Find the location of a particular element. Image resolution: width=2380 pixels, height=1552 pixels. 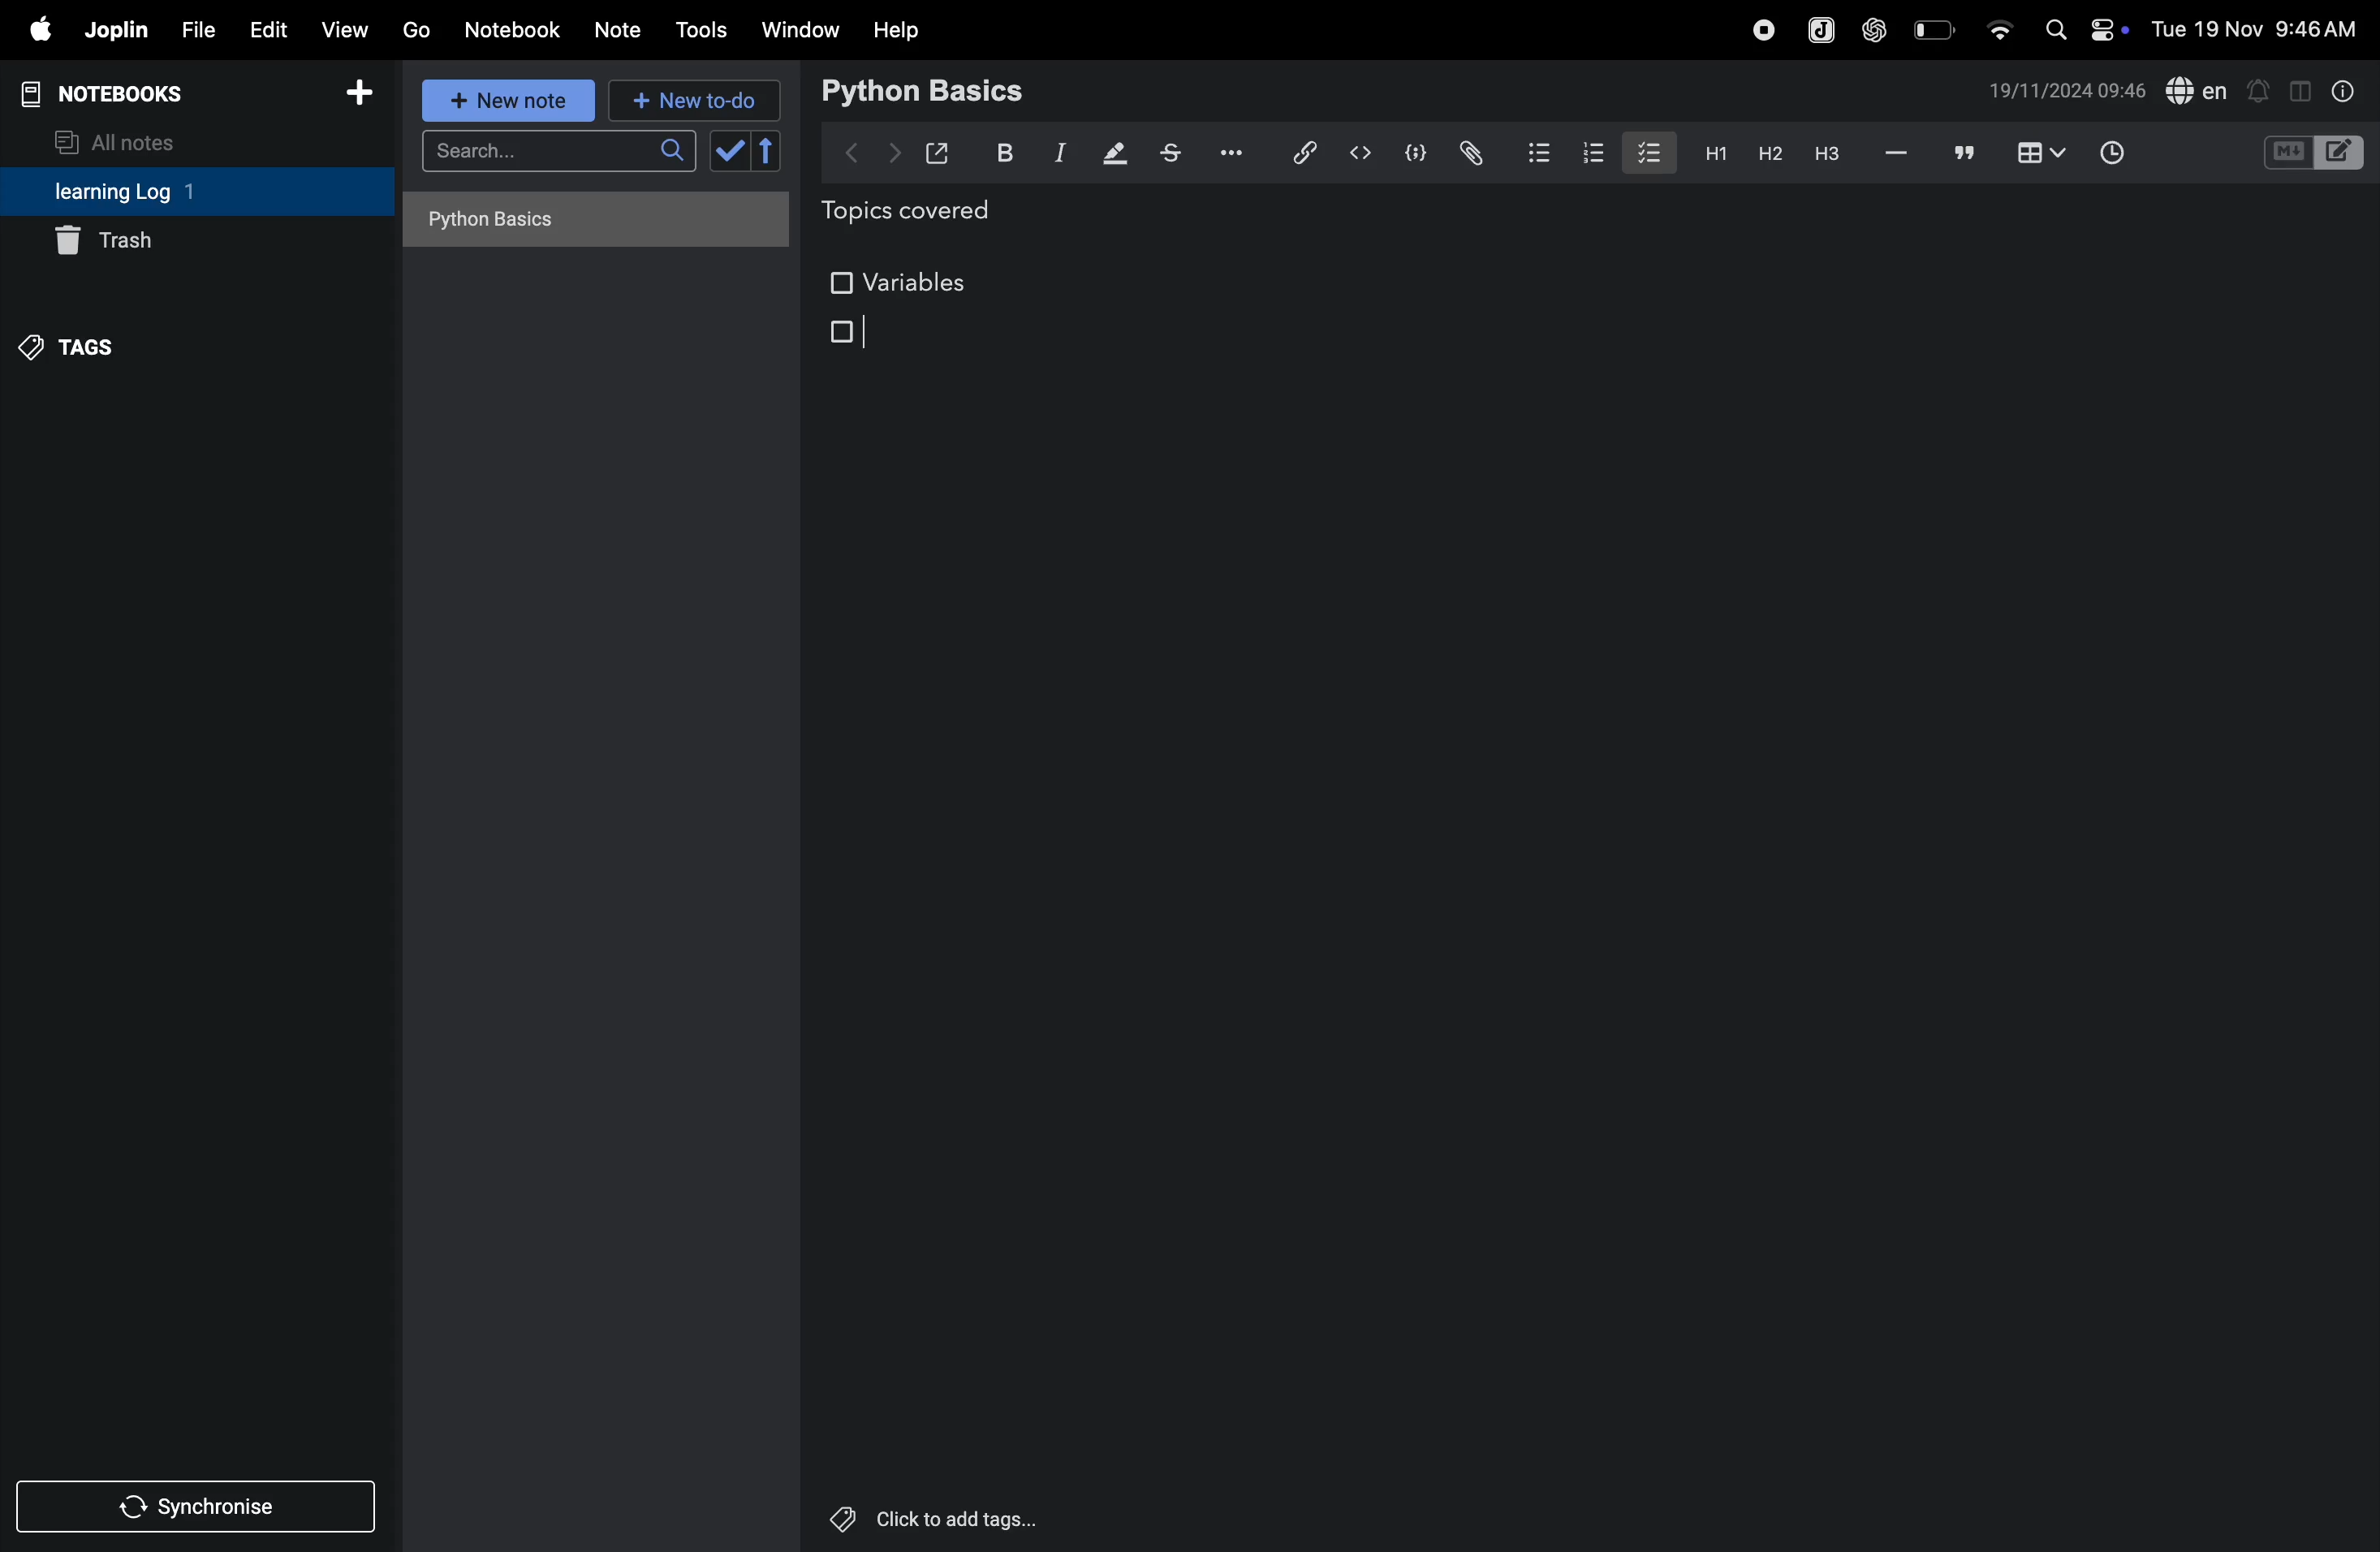

open is located at coordinates (938, 153).